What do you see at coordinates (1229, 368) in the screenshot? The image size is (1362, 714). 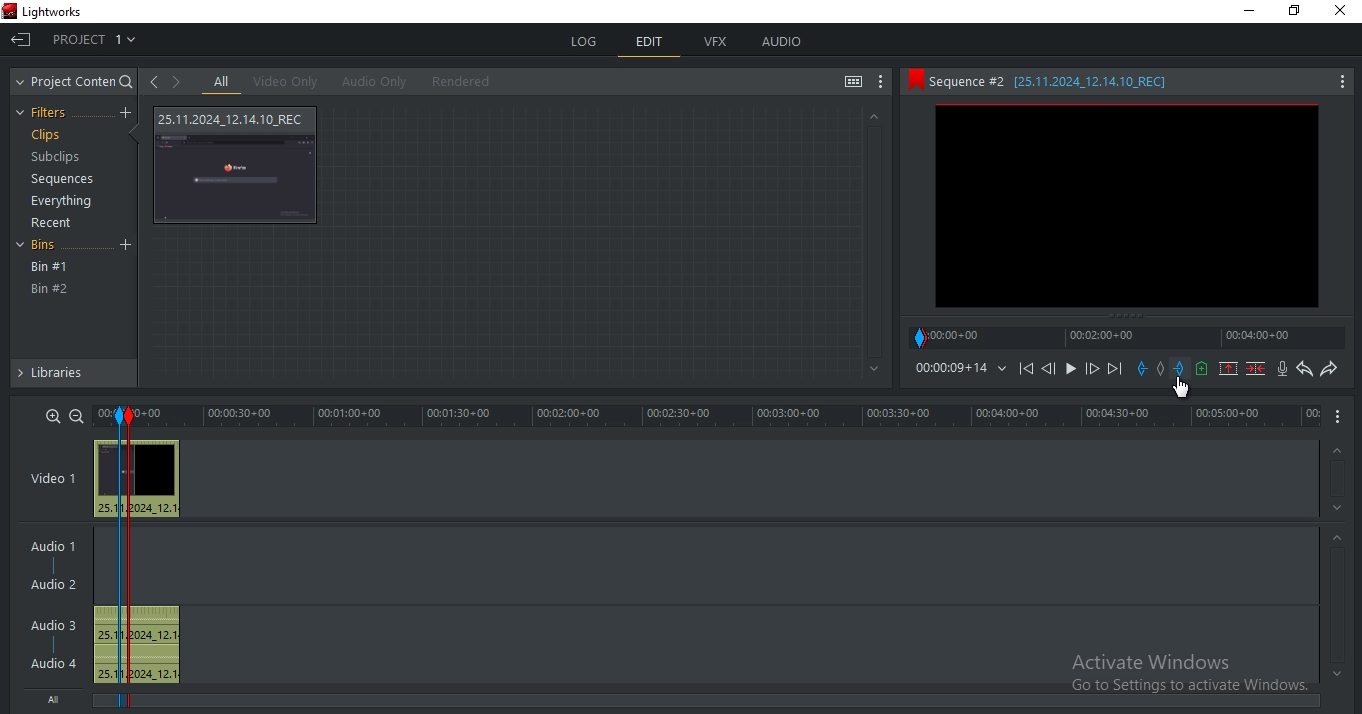 I see `remove marked section` at bounding box center [1229, 368].